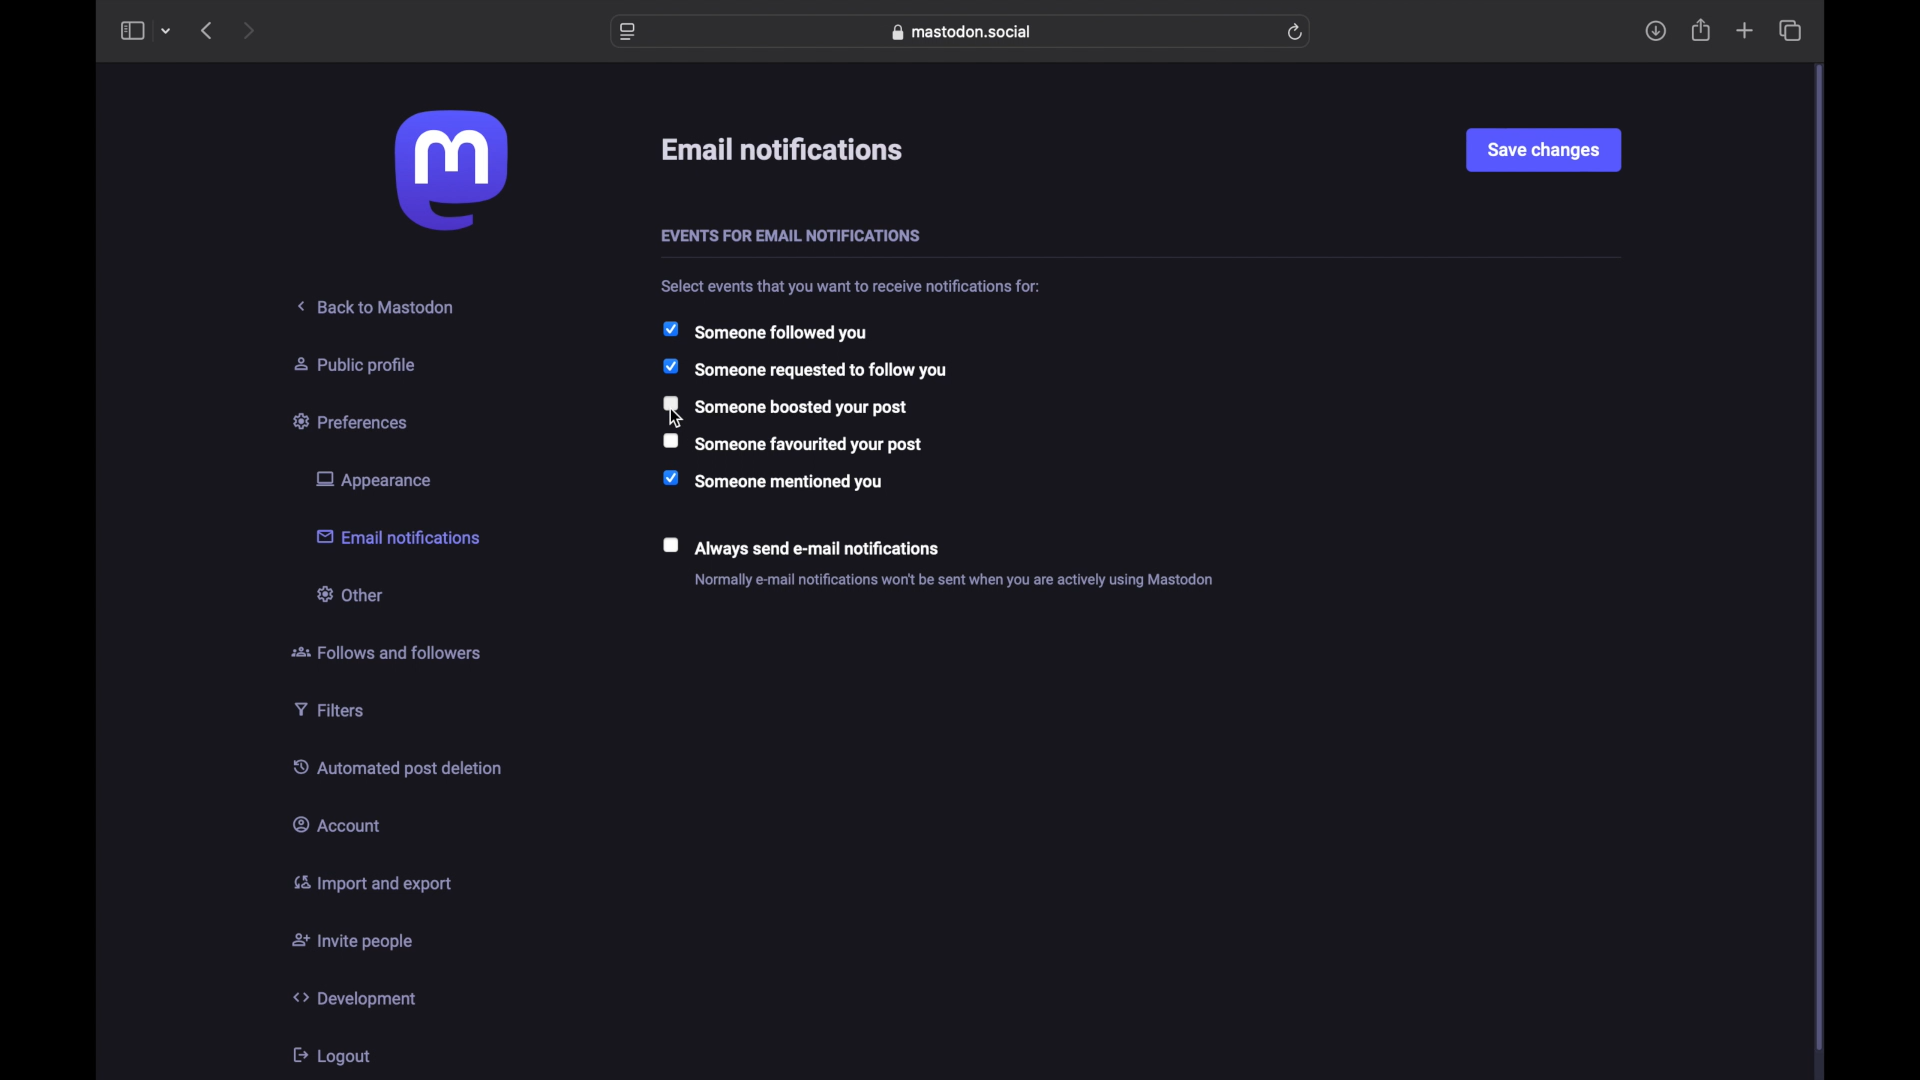 The image size is (1920, 1080). Describe the element at coordinates (804, 369) in the screenshot. I see `checkbox` at that location.